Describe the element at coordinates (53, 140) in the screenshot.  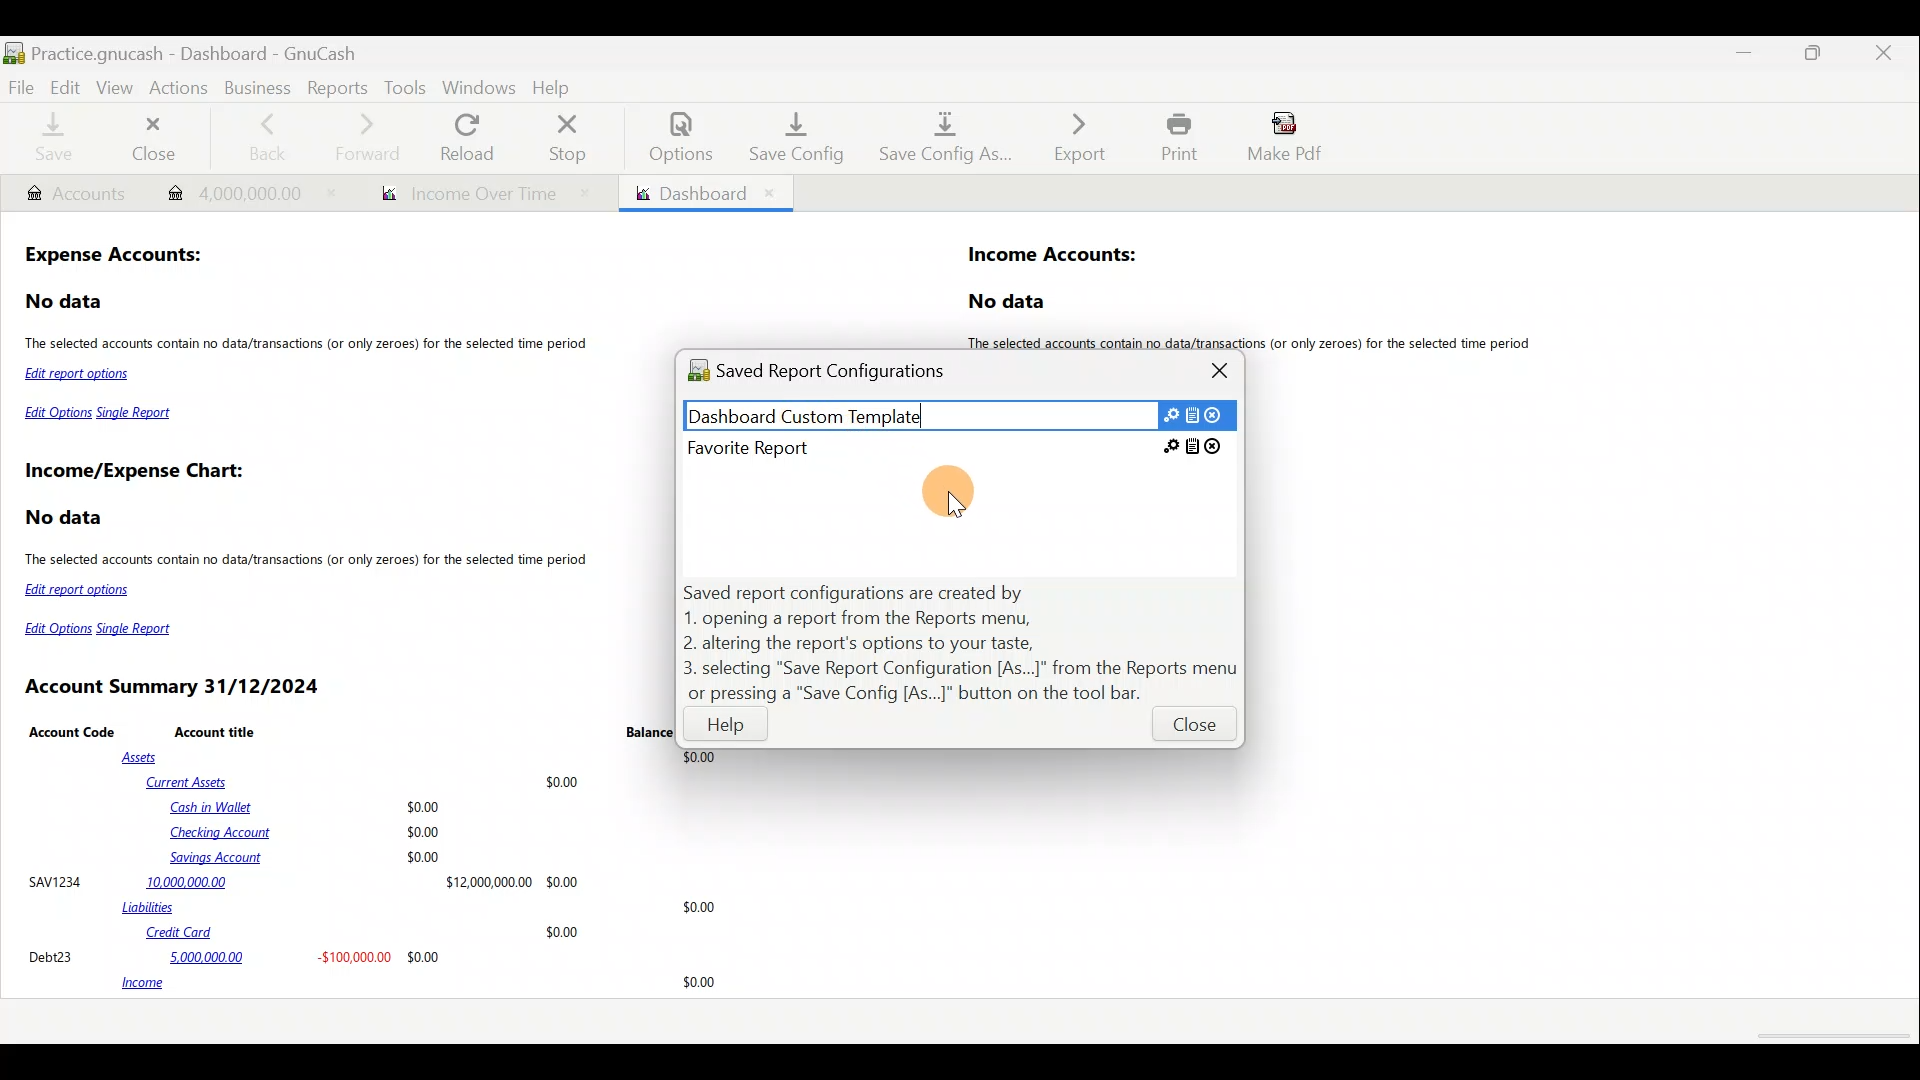
I see `Save` at that location.